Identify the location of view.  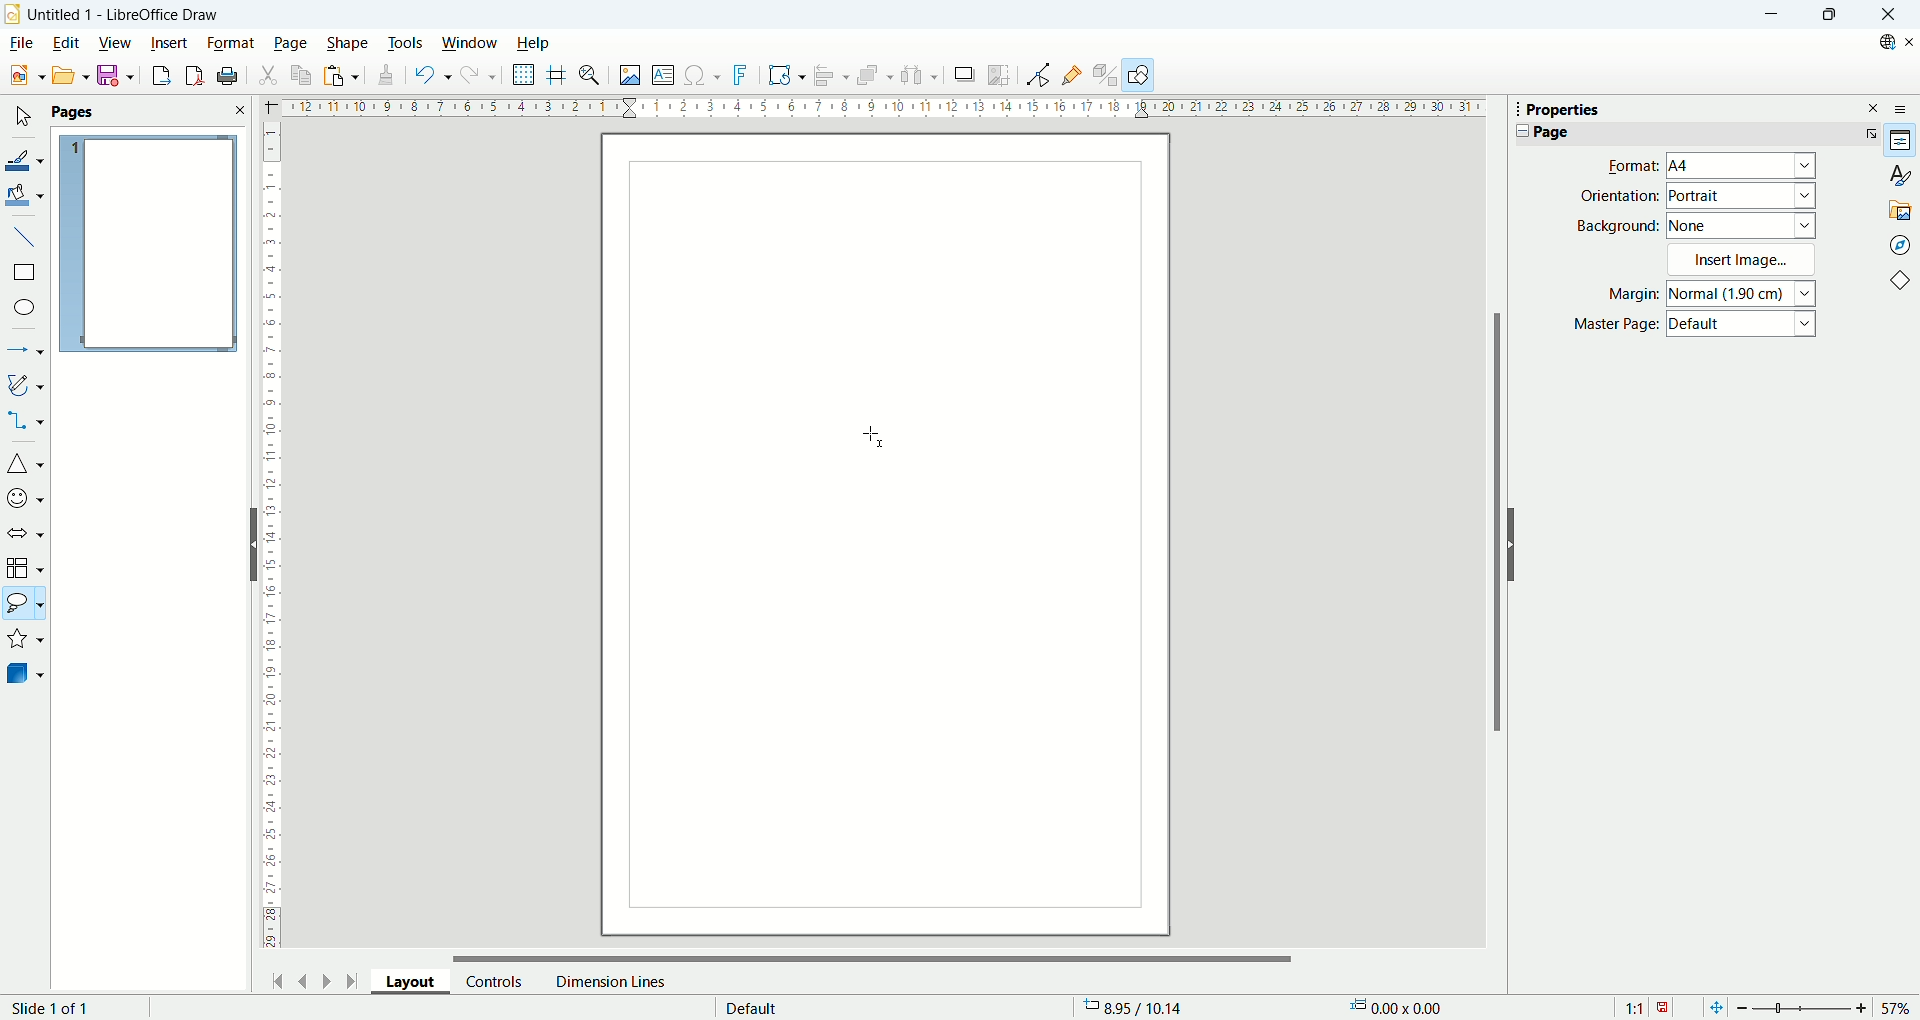
(116, 41).